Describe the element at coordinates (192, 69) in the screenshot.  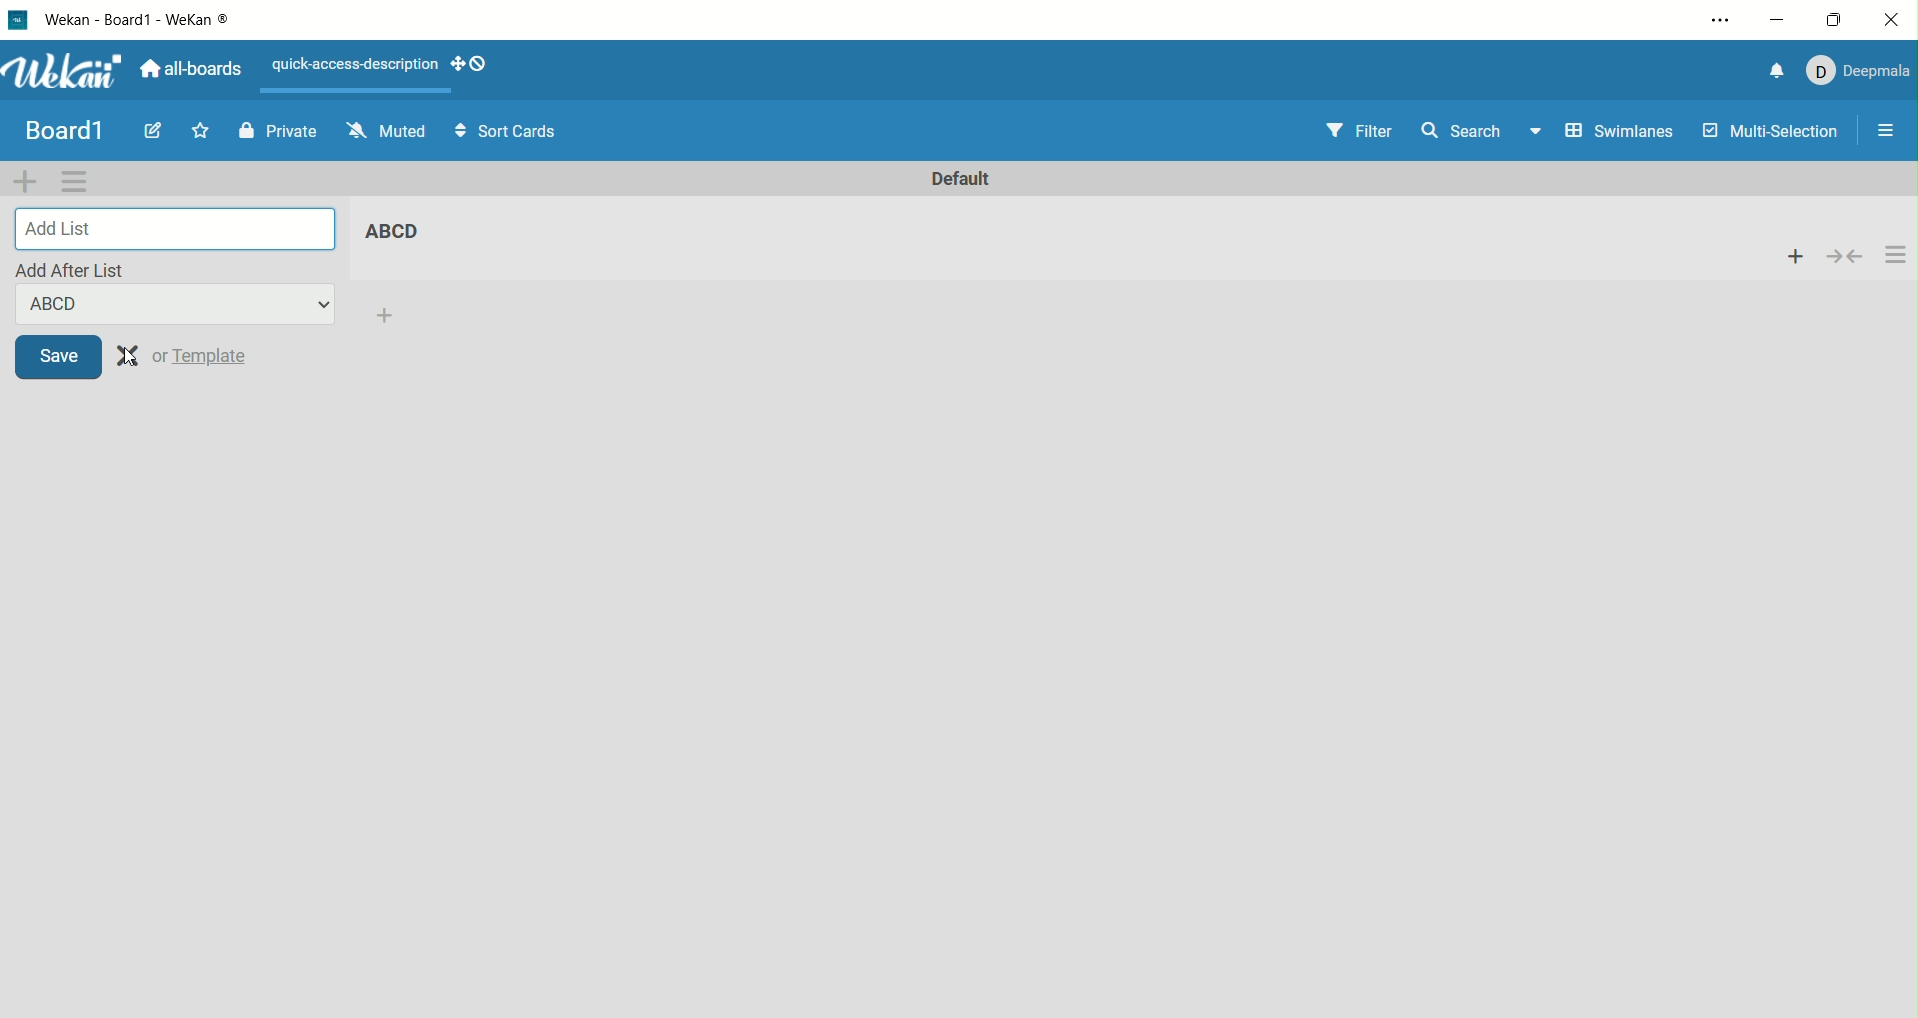
I see `all boards` at that location.